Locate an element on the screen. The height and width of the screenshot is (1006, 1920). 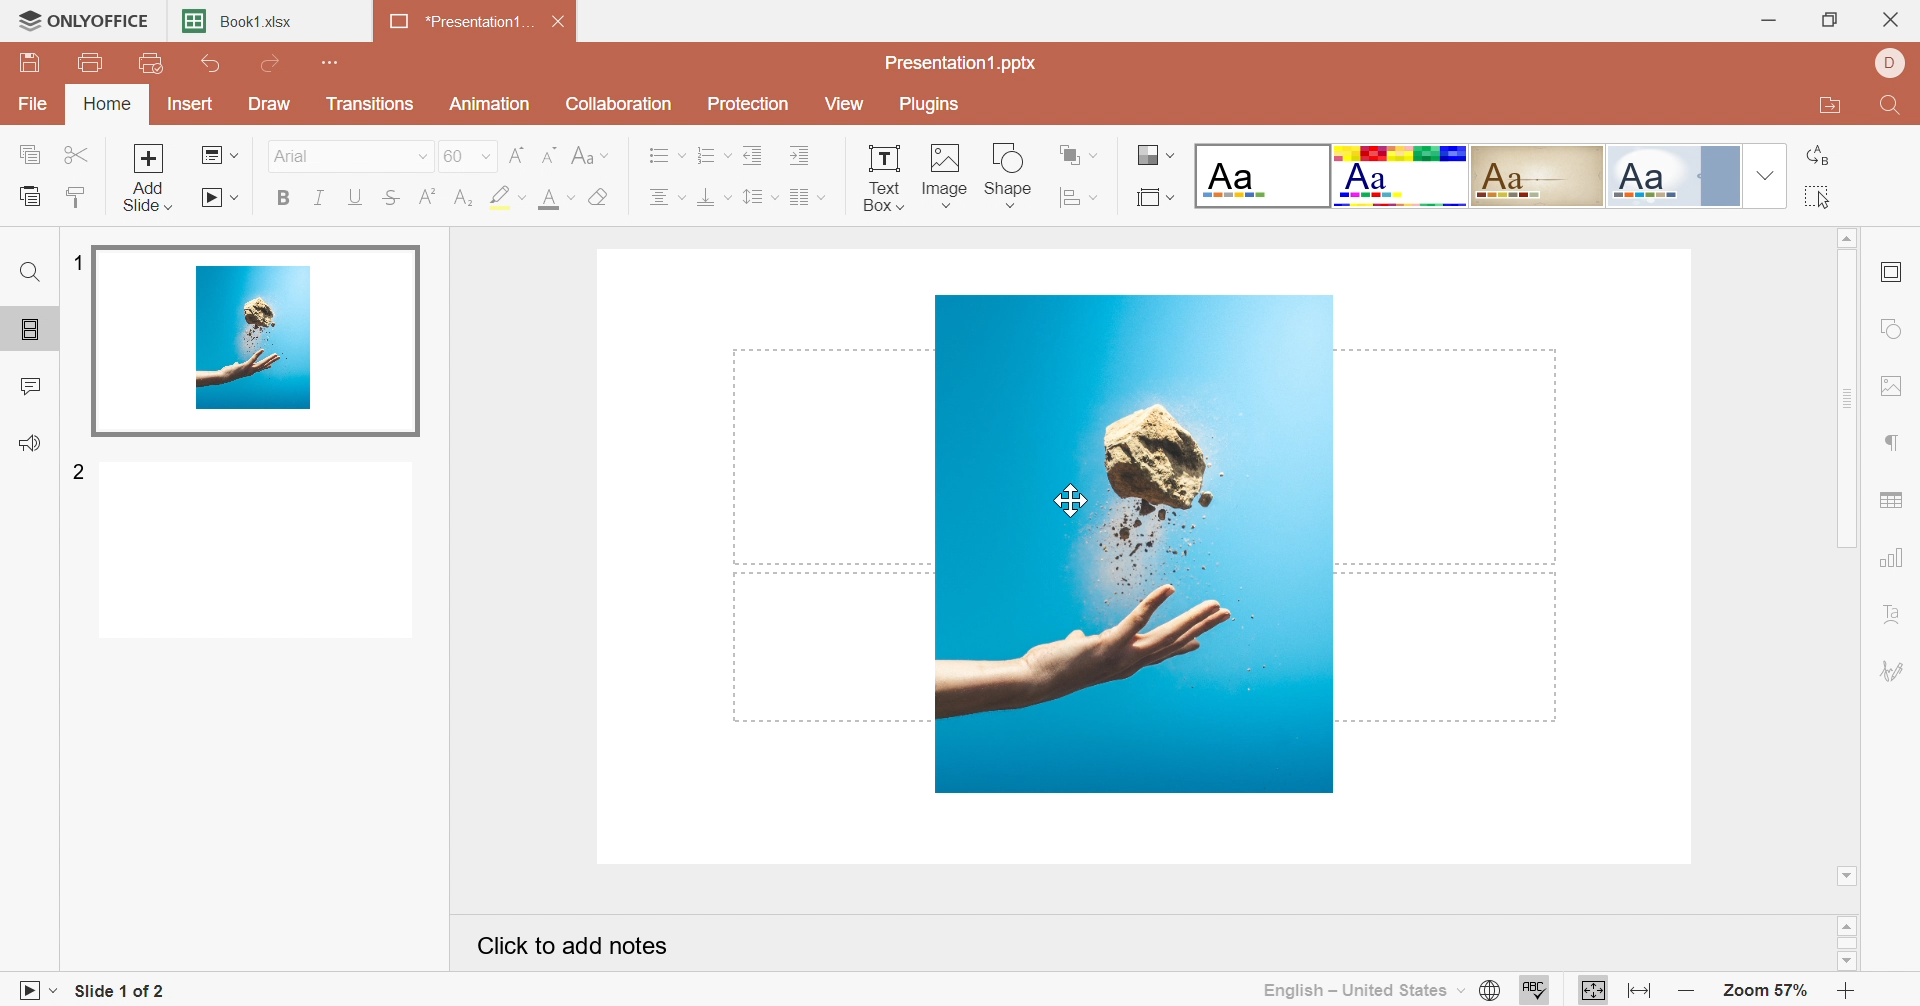
Italic is located at coordinates (319, 198).